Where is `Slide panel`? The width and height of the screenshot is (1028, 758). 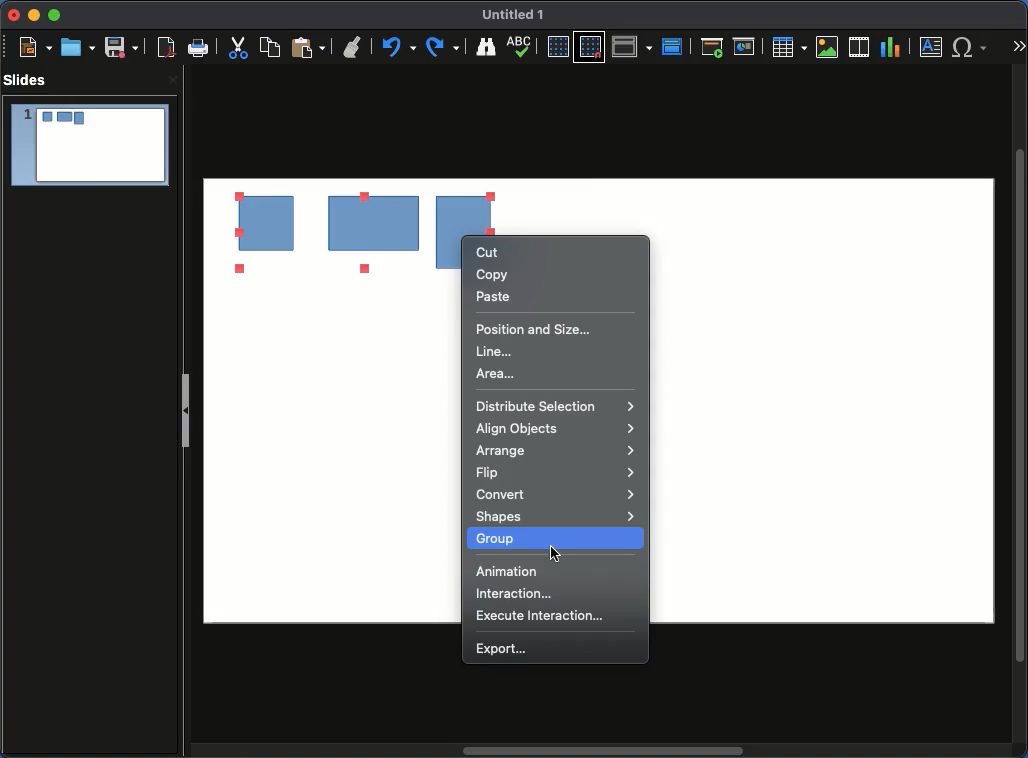
Slide panel is located at coordinates (187, 405).